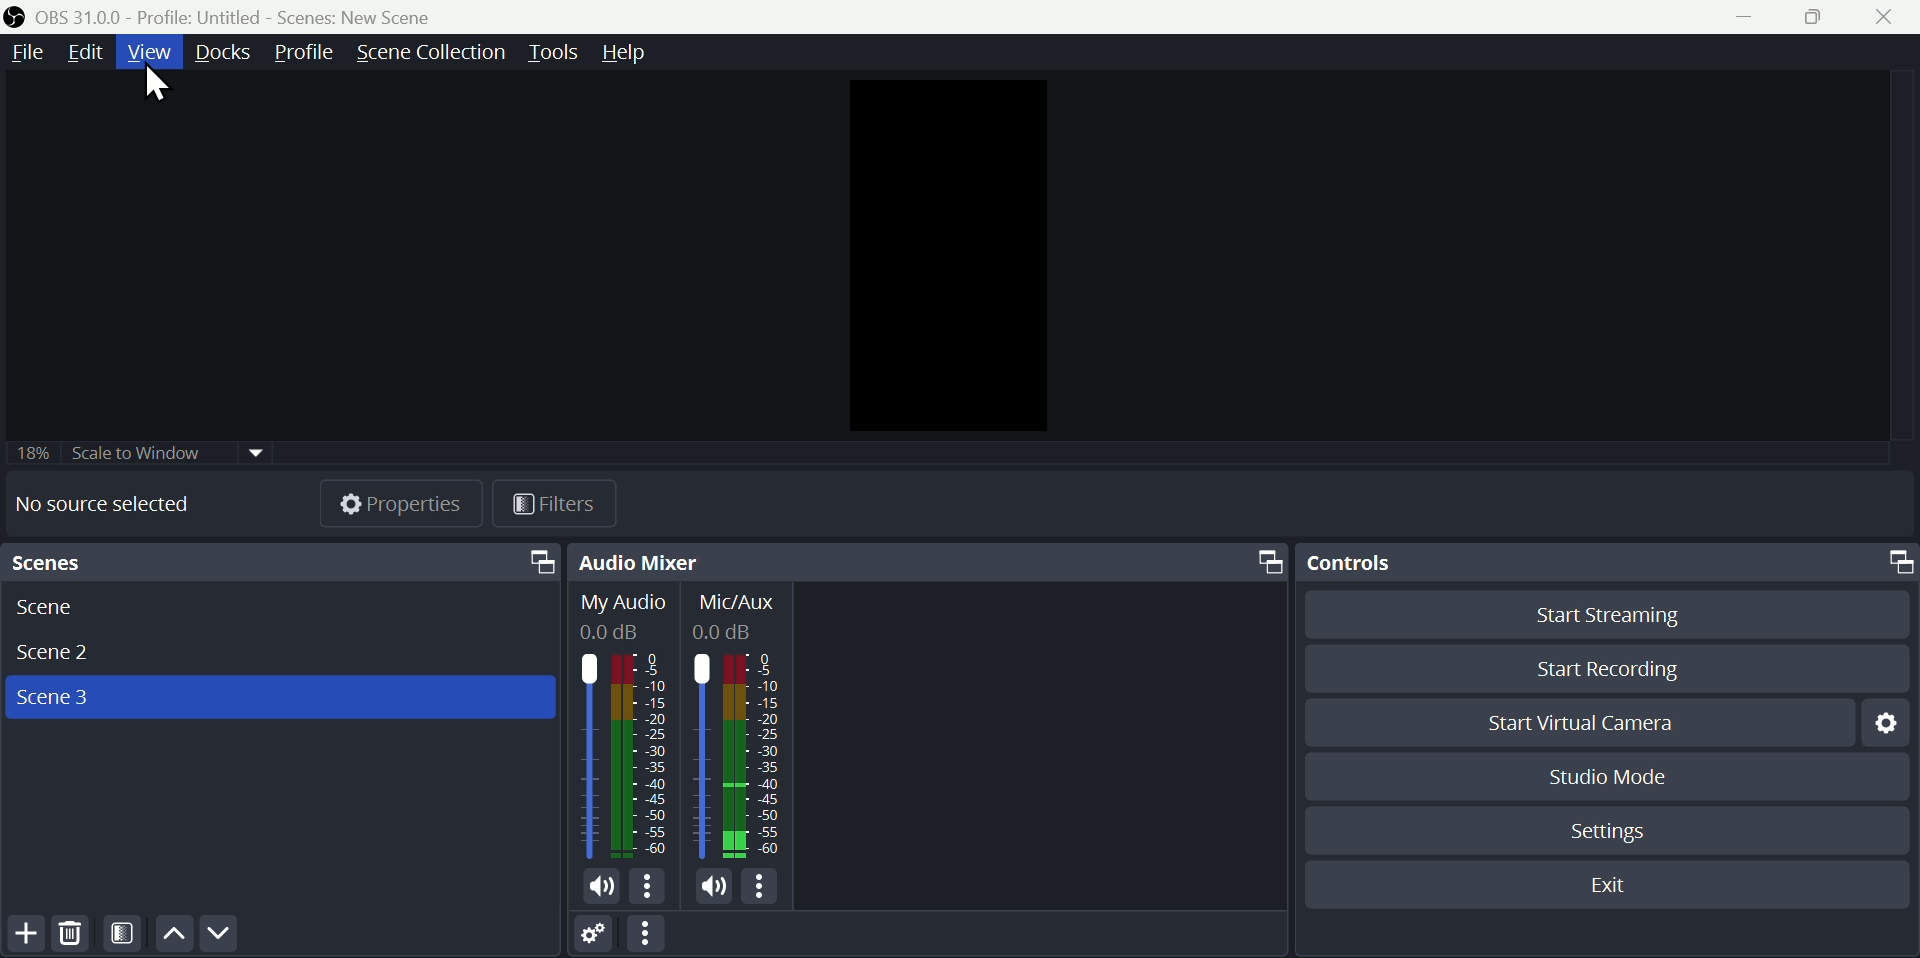 The image size is (1920, 958). Describe the element at coordinates (16, 16) in the screenshot. I see `OBS Desktop icon` at that location.